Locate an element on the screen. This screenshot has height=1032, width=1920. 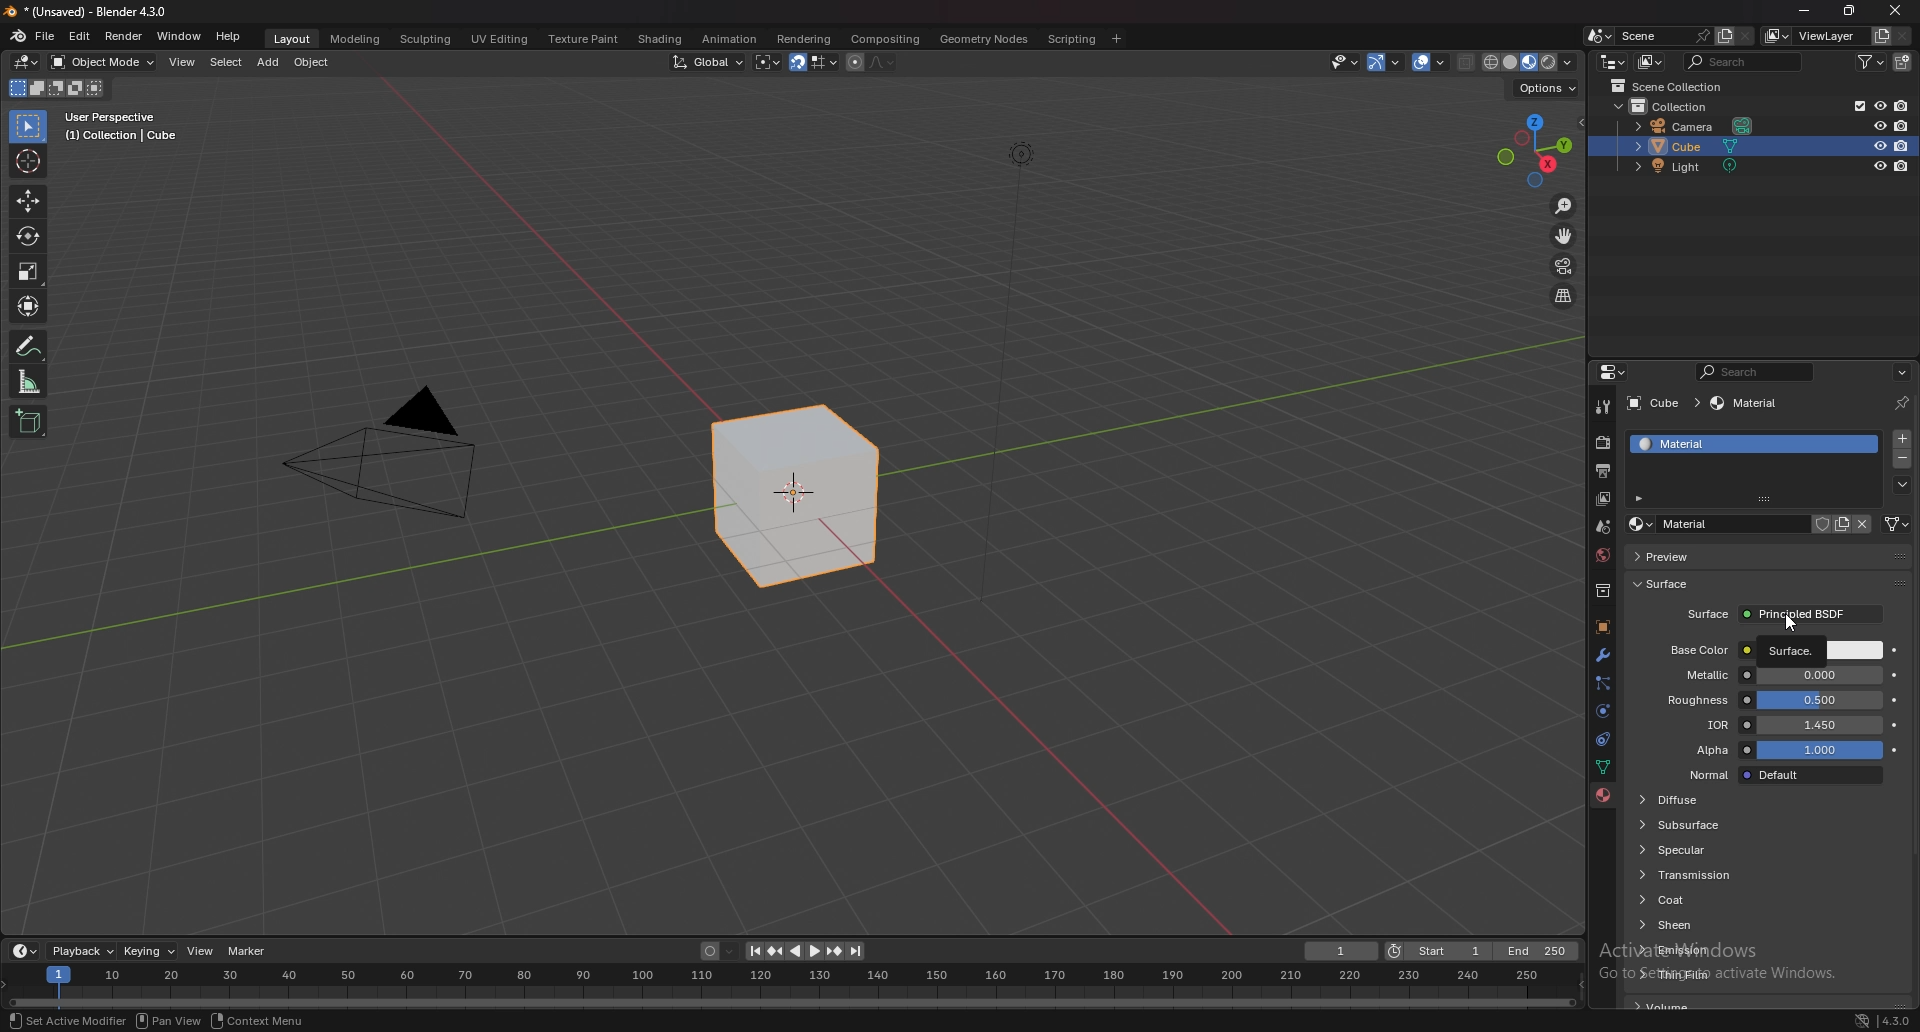
jump to endpoint is located at coordinates (750, 951).